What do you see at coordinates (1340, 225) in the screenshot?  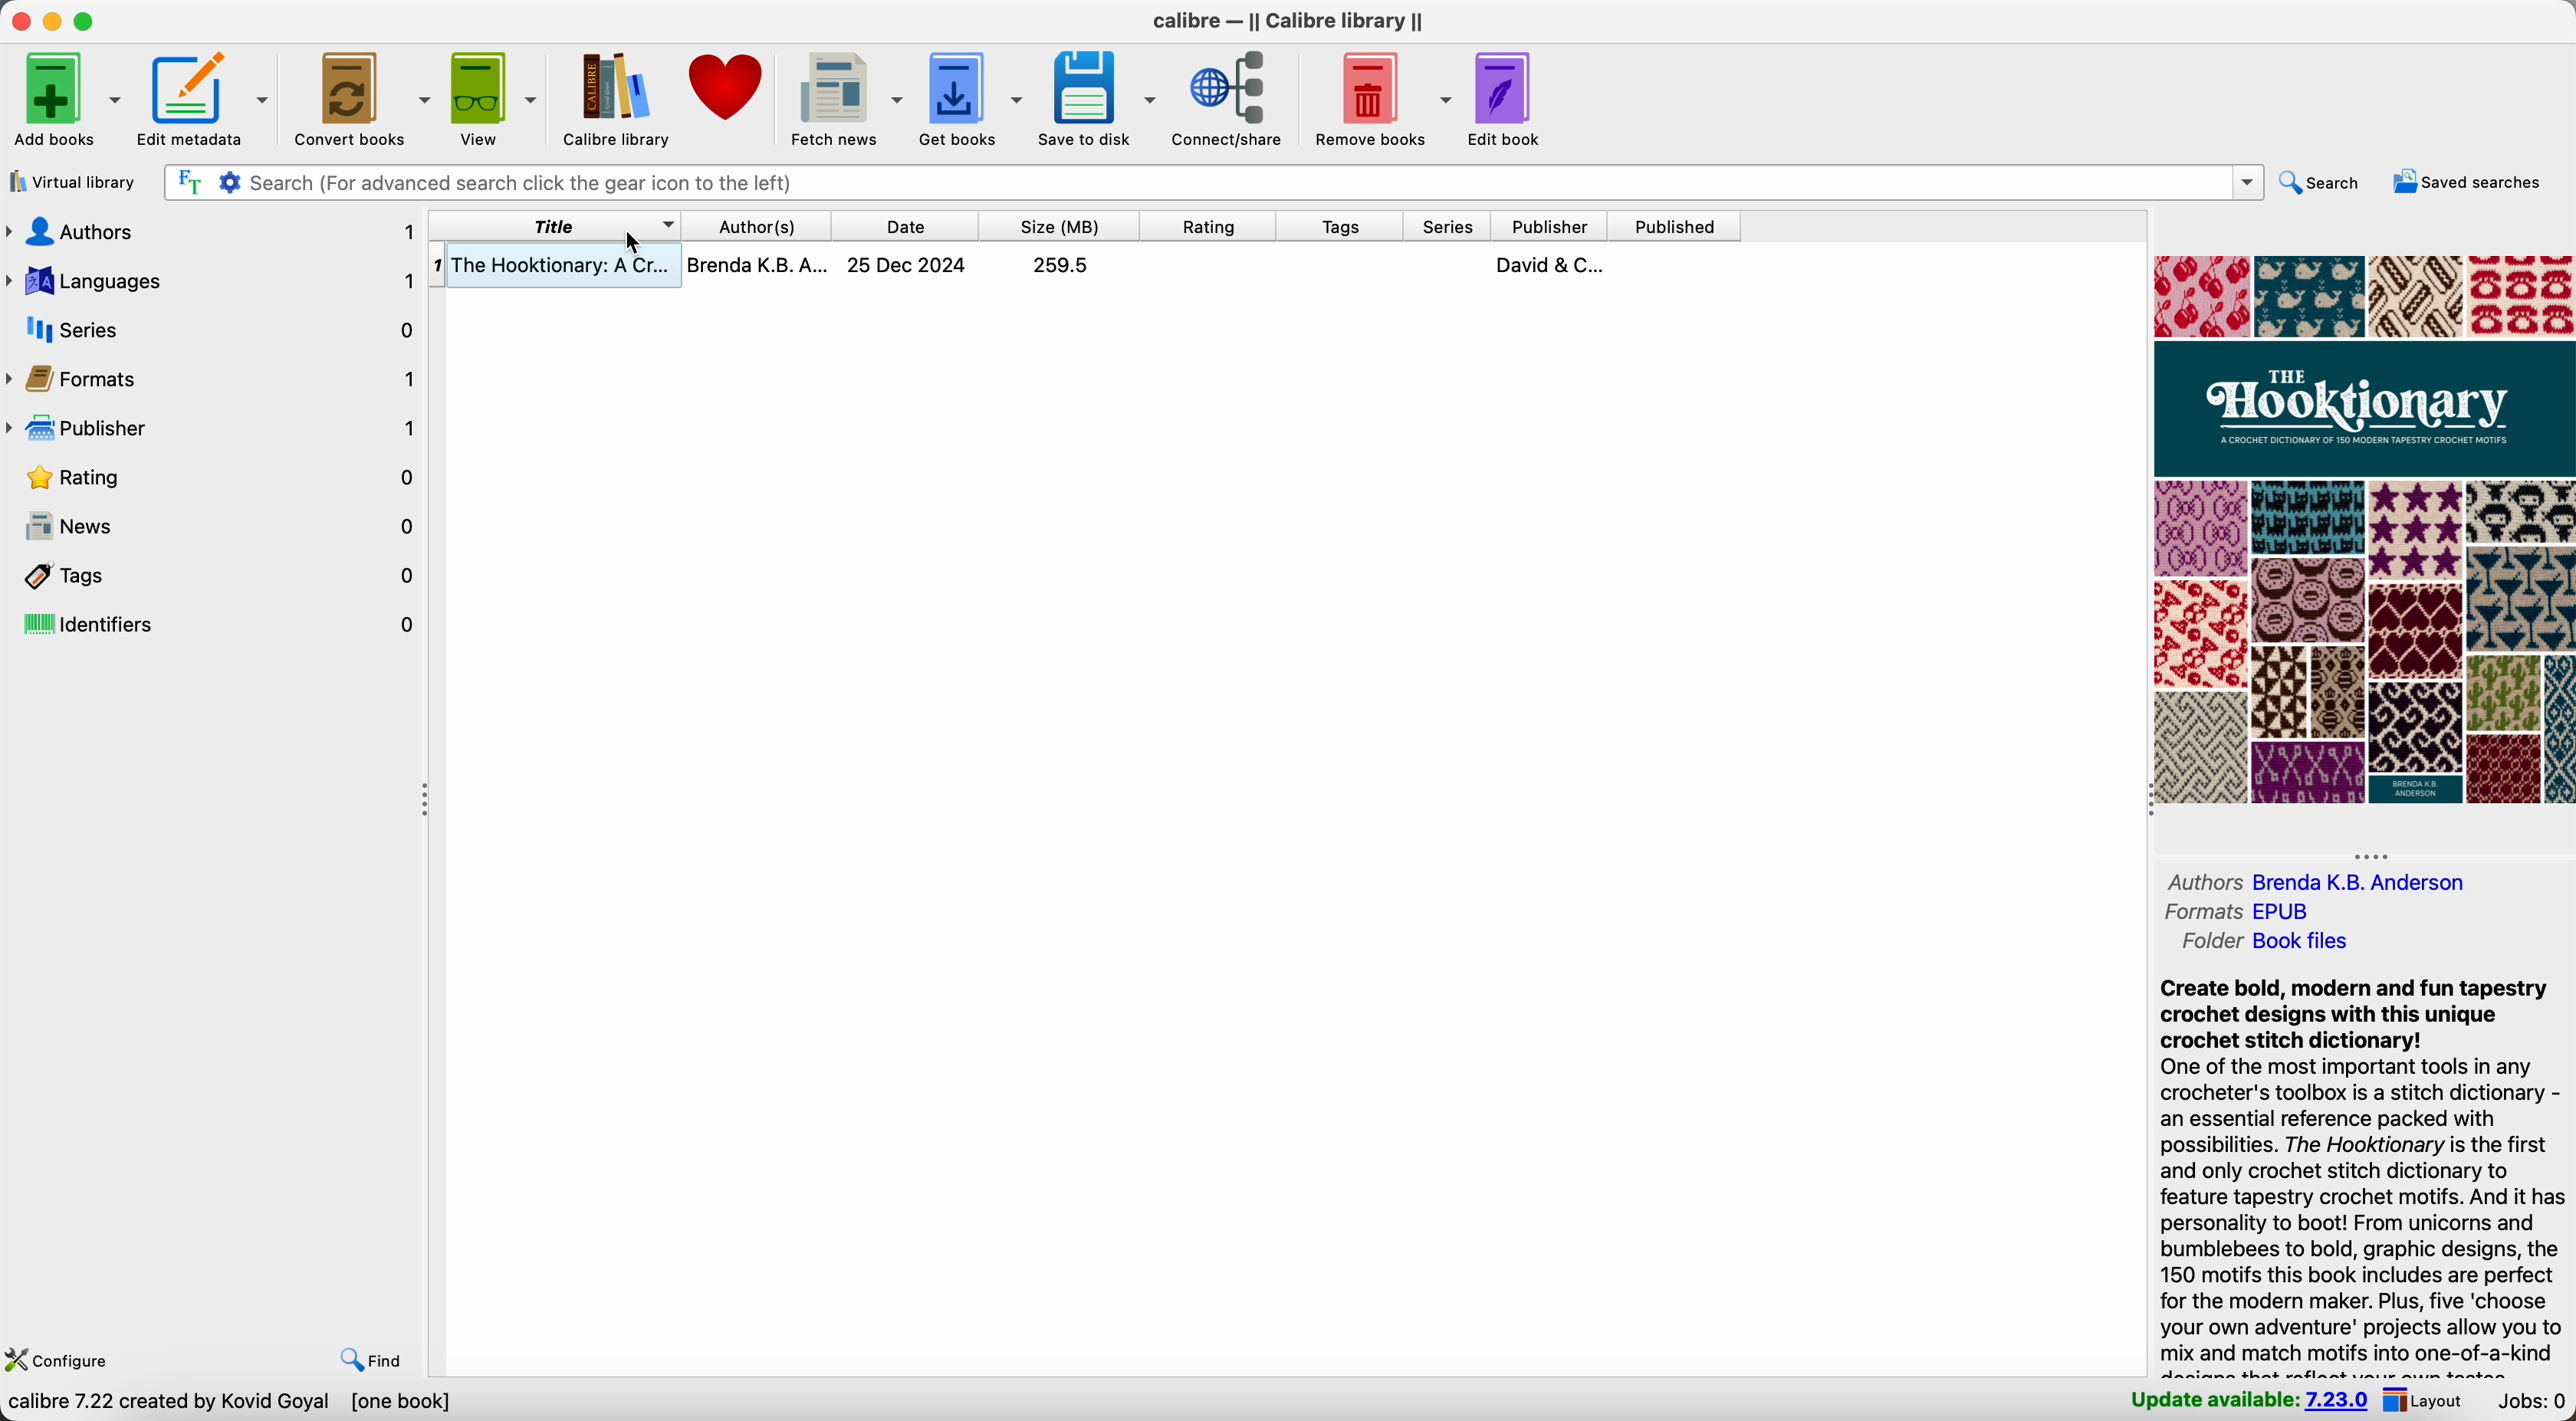 I see `tags` at bounding box center [1340, 225].